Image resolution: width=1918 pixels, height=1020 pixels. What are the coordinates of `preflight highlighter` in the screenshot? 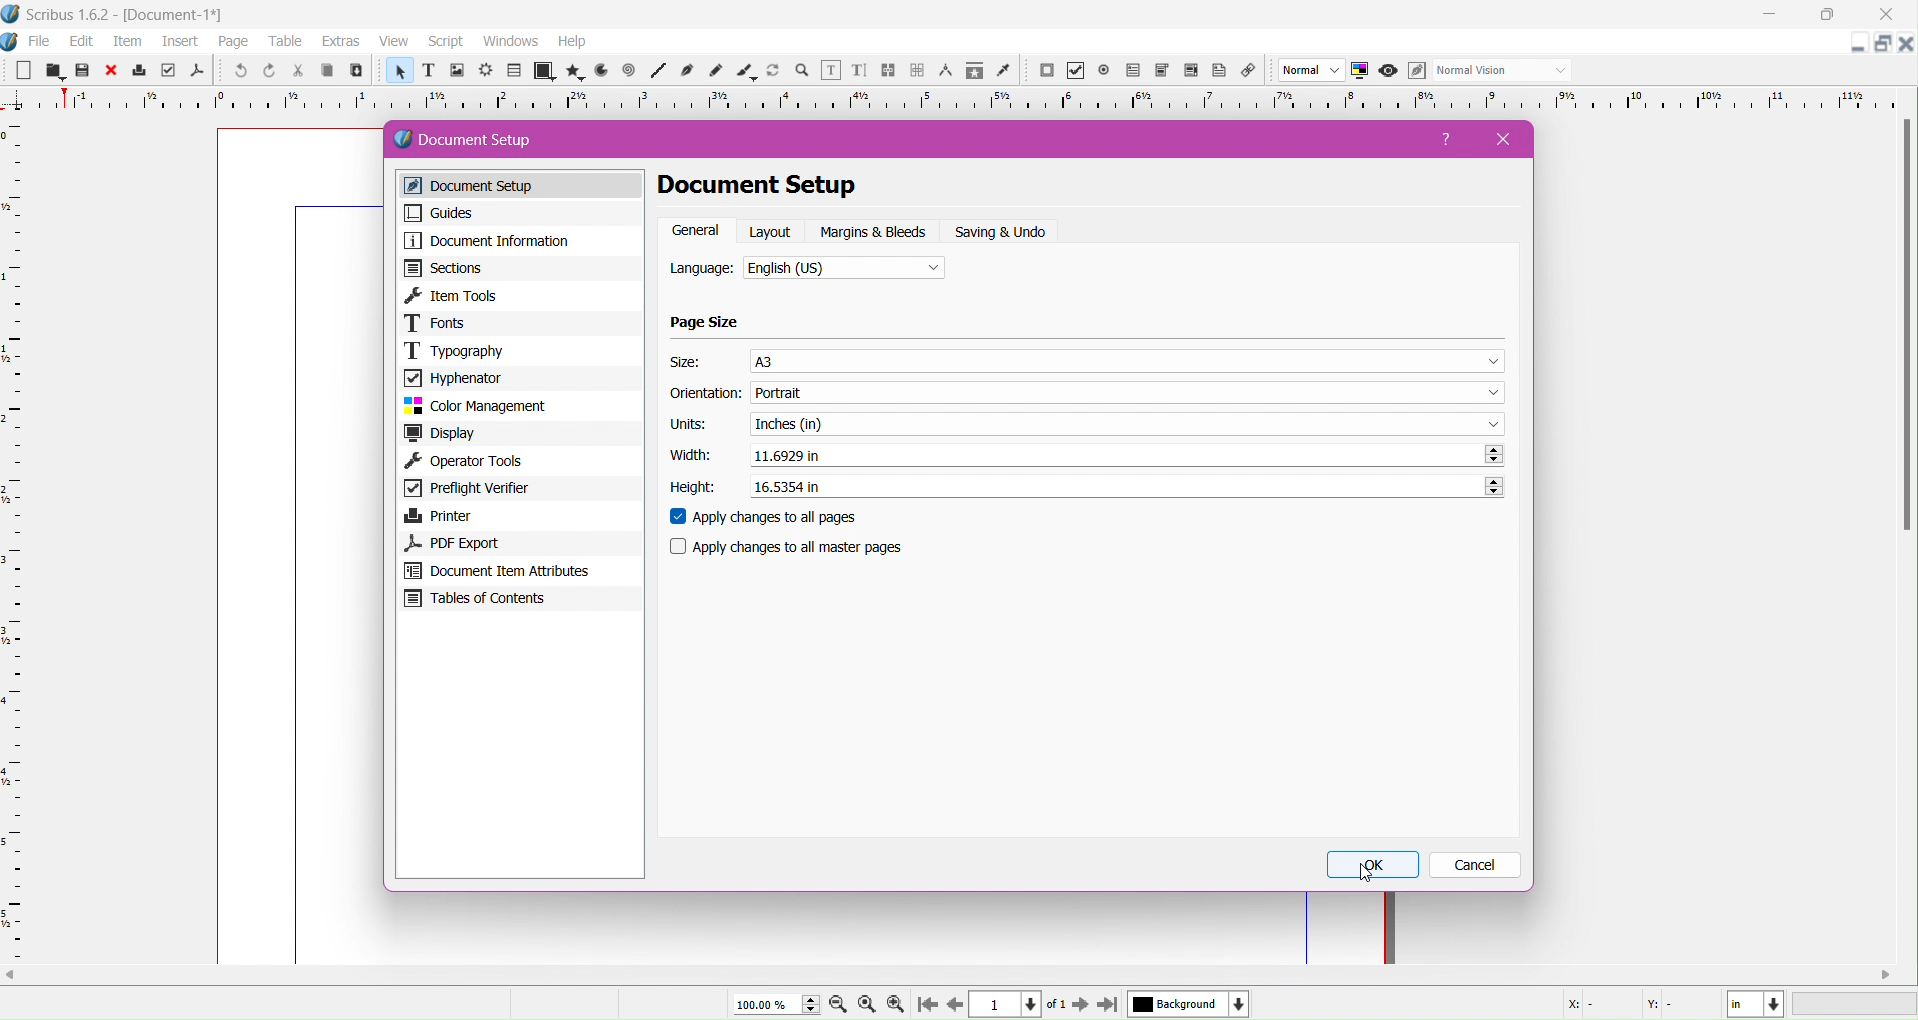 It's located at (168, 71).